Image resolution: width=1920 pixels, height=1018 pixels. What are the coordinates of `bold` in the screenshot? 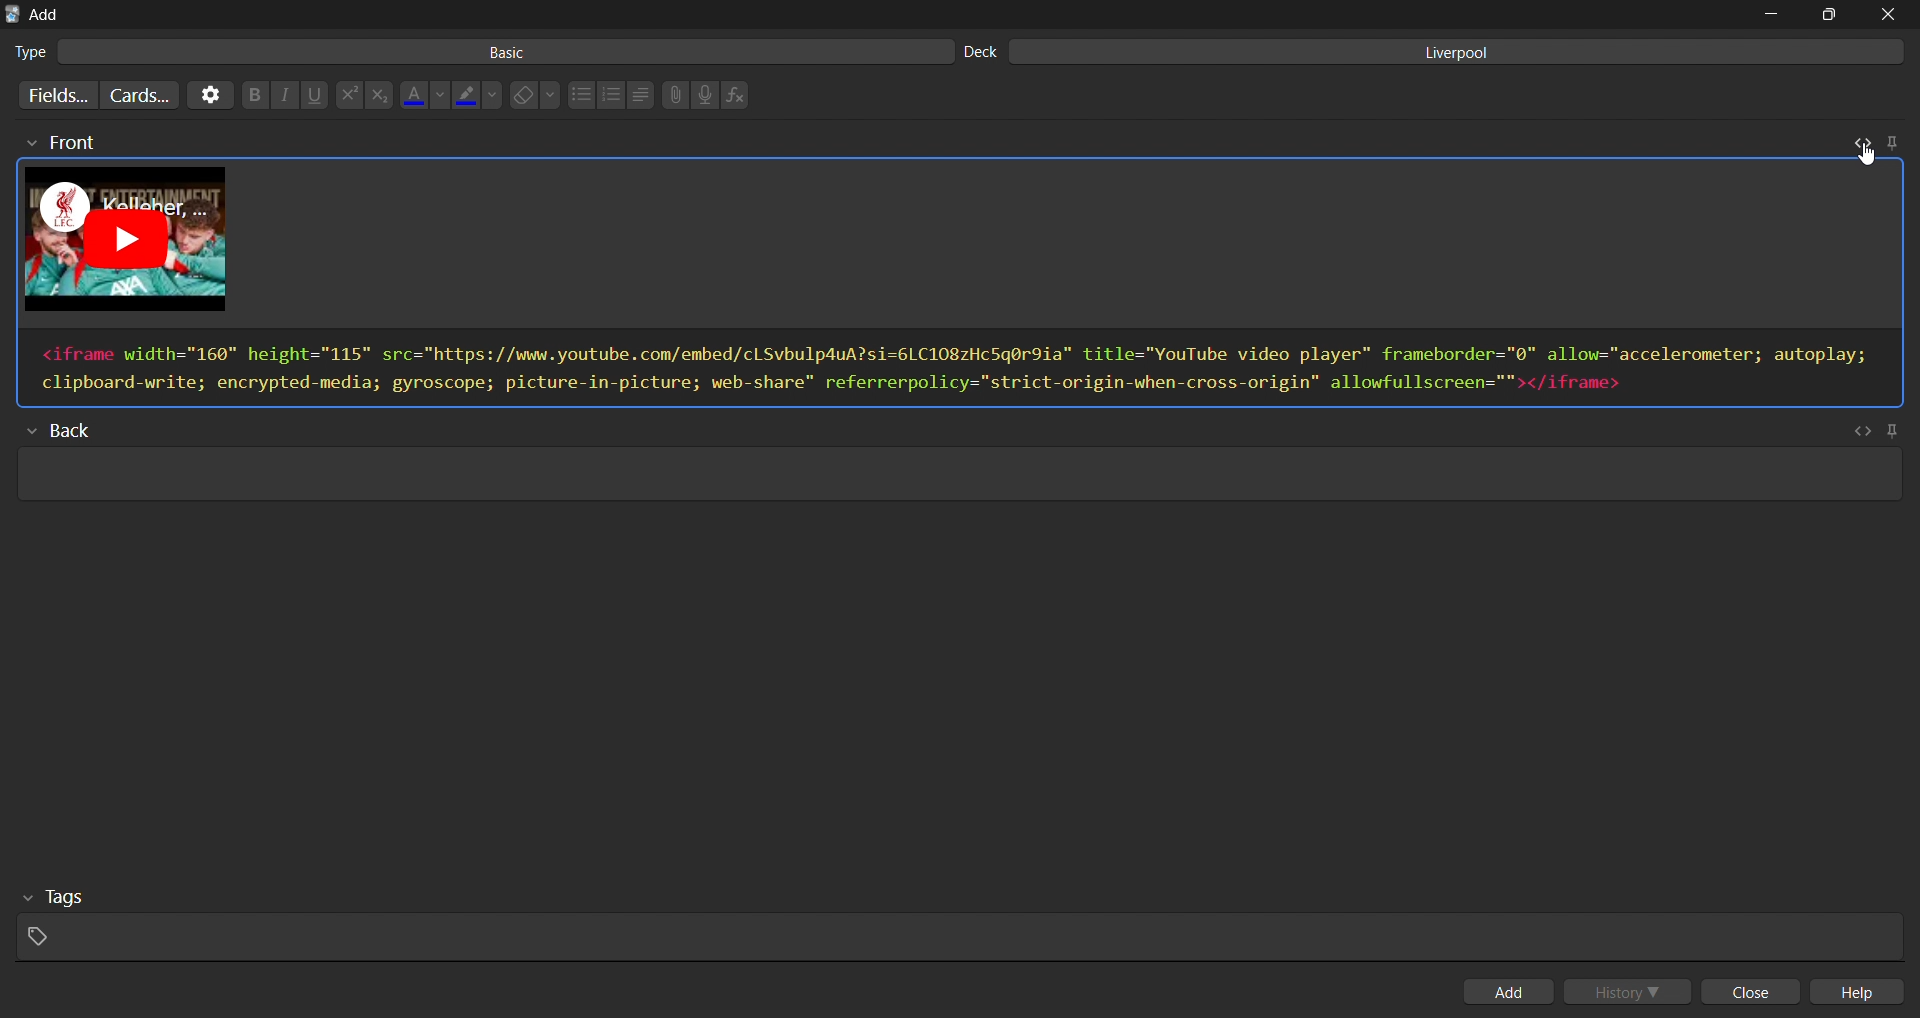 It's located at (251, 96).